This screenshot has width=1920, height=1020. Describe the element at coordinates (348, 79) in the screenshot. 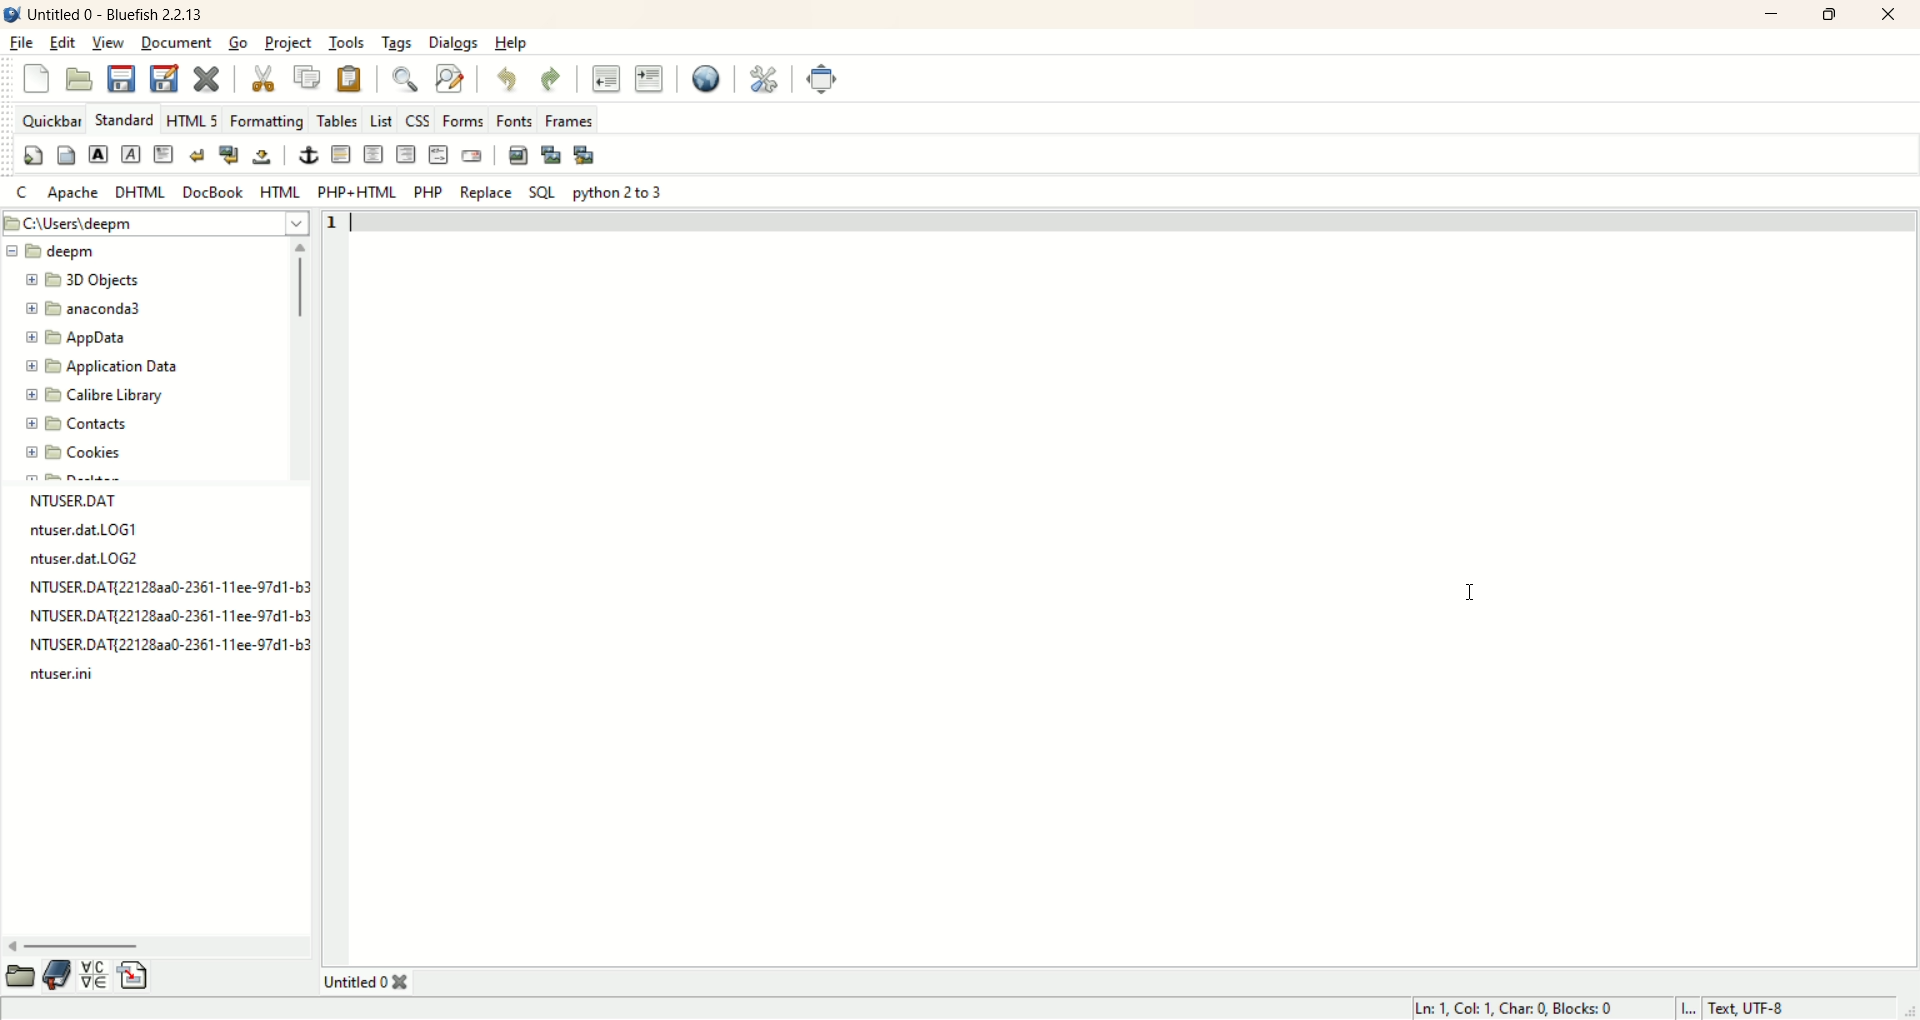

I see `paste` at that location.